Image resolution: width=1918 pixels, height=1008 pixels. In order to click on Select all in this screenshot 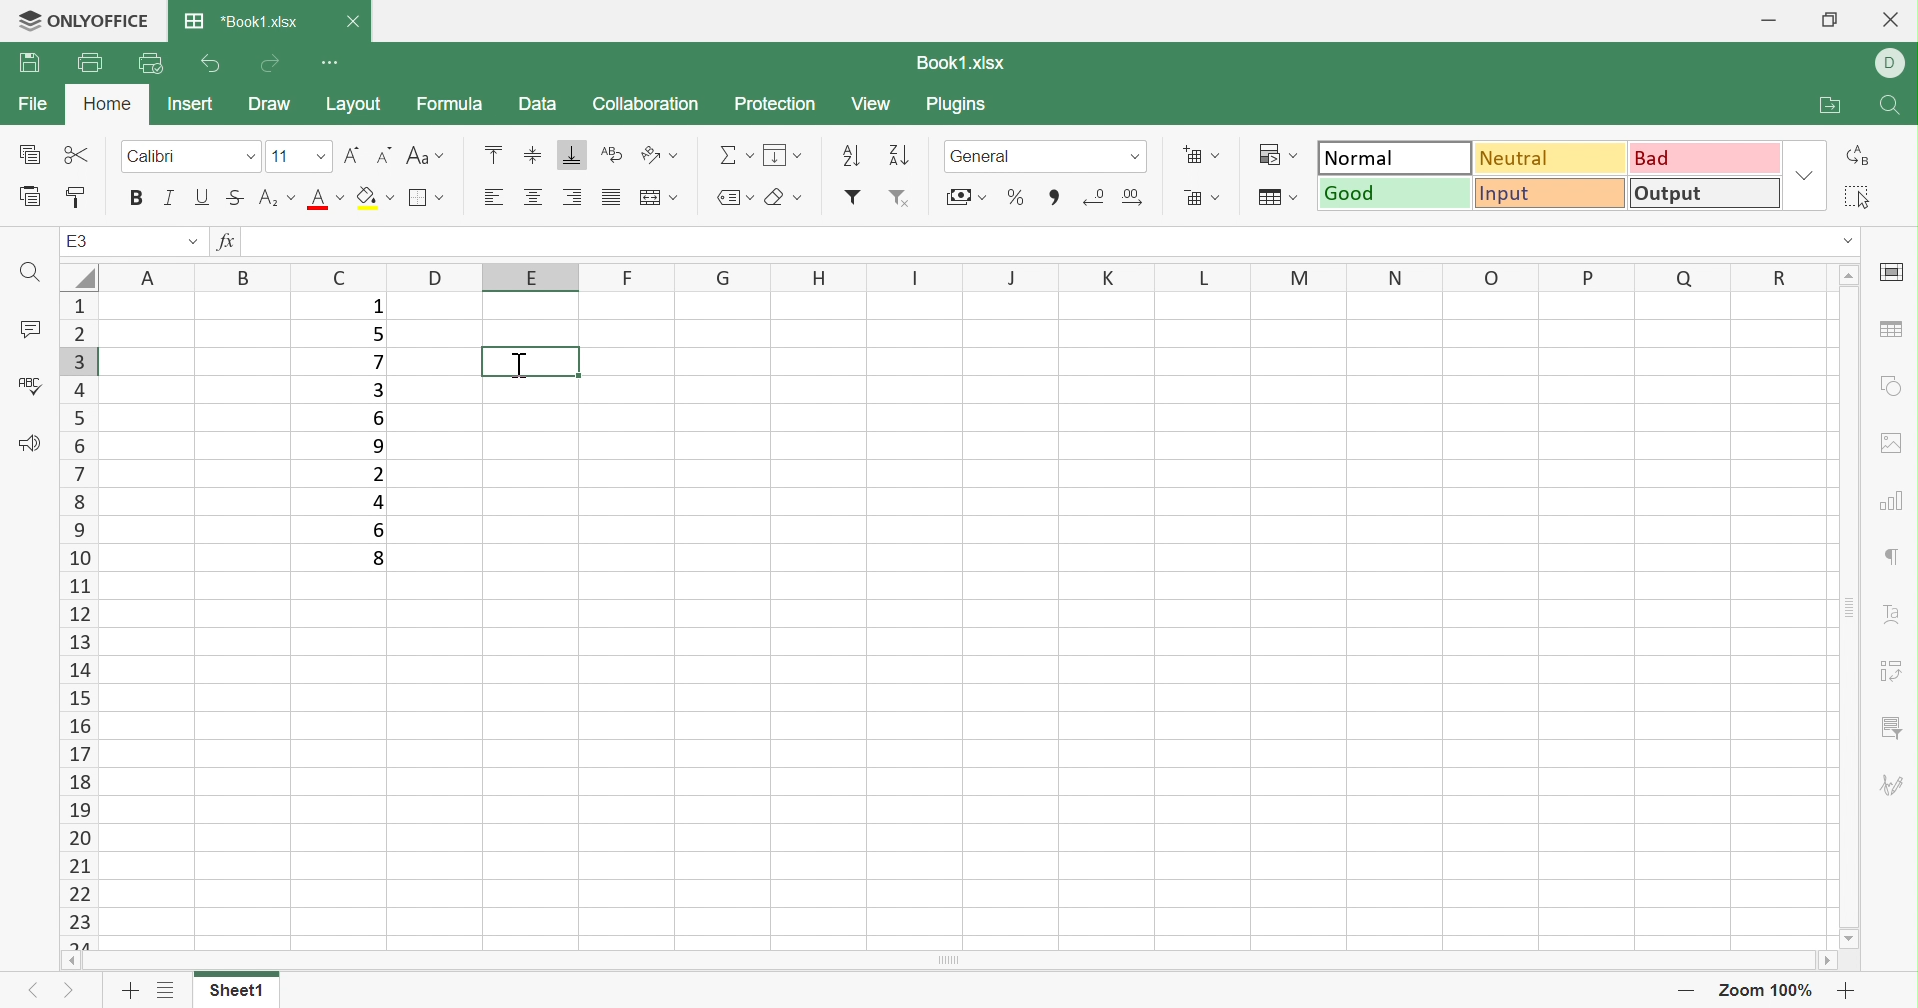, I will do `click(1858, 200)`.